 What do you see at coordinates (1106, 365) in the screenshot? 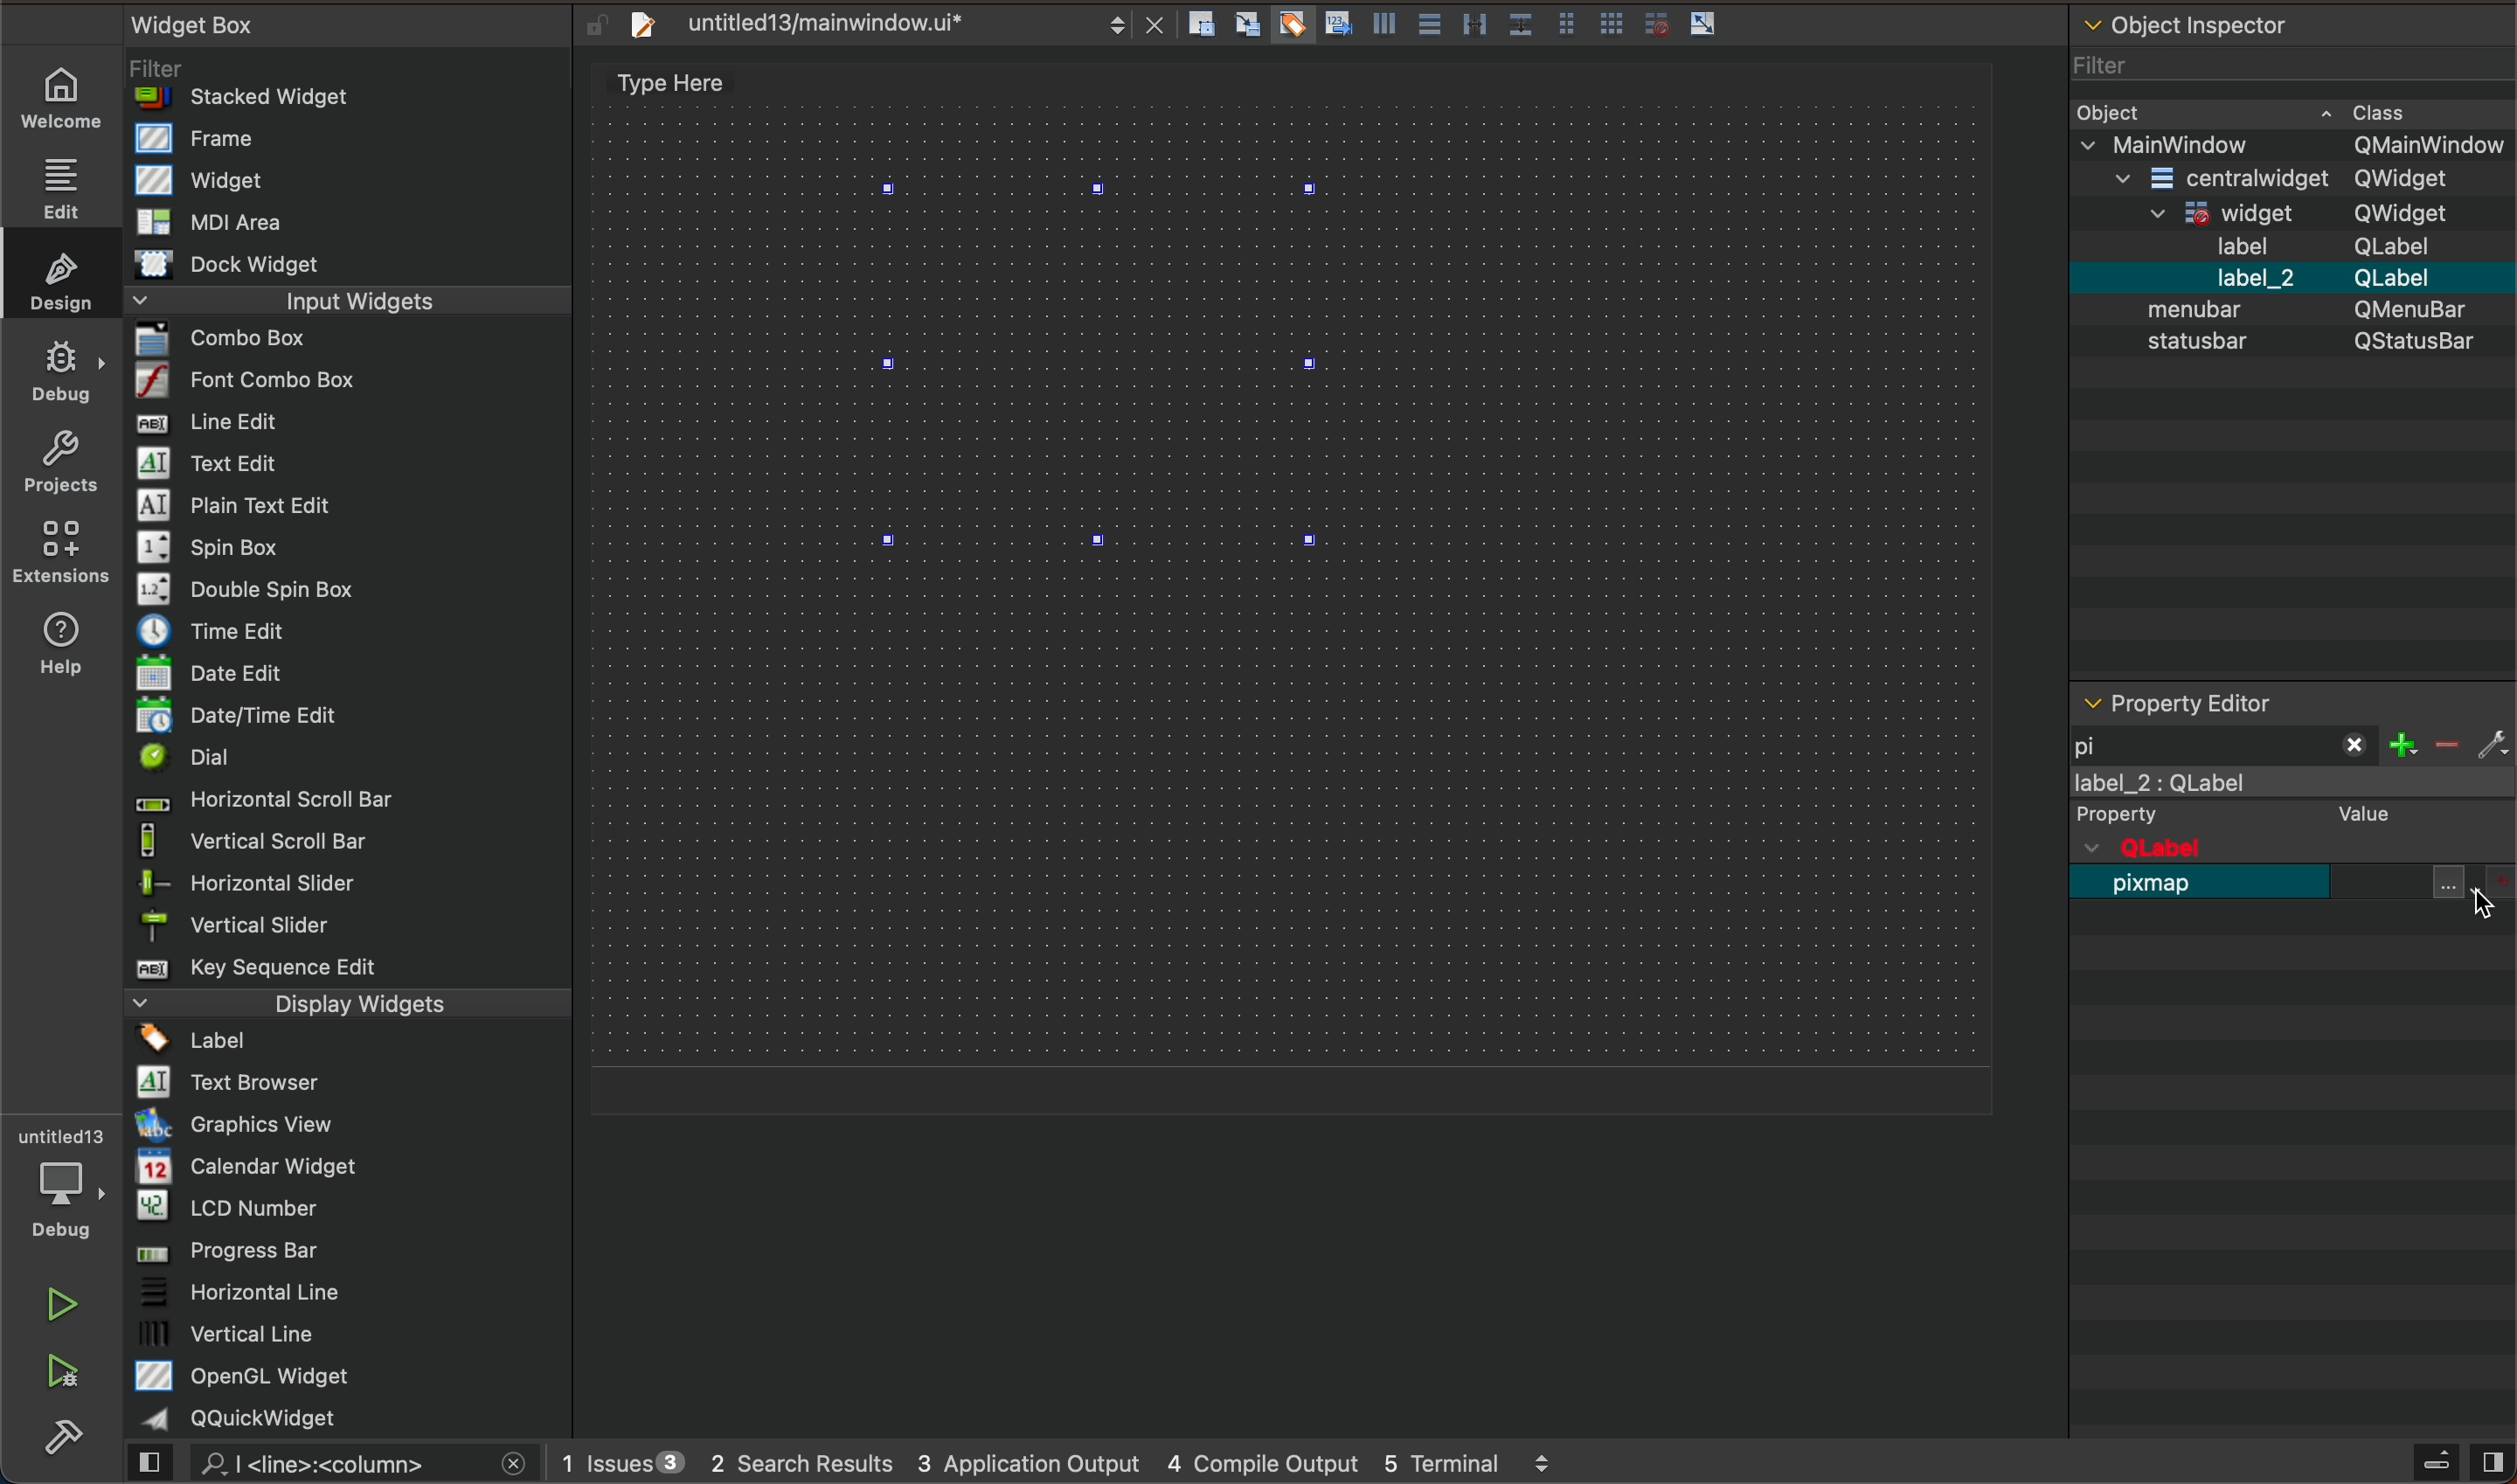
I see `label widget` at bounding box center [1106, 365].